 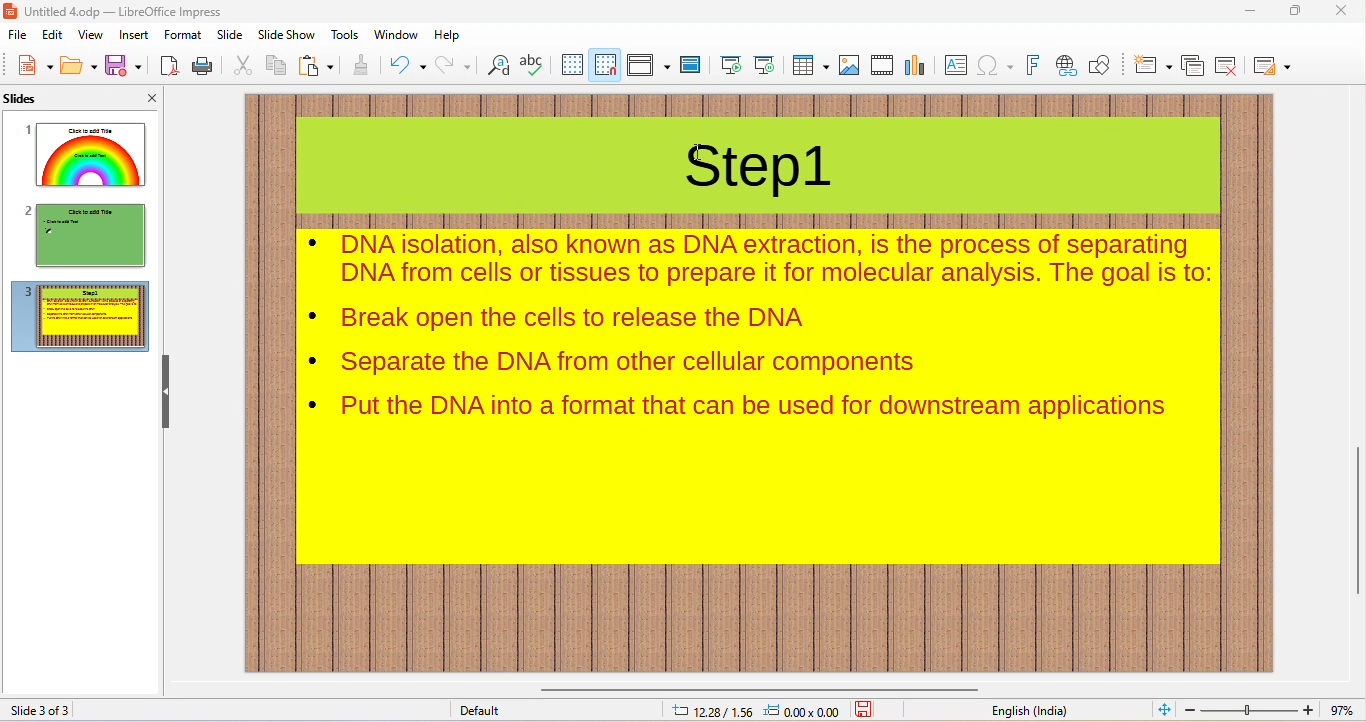 What do you see at coordinates (180, 35) in the screenshot?
I see `format` at bounding box center [180, 35].